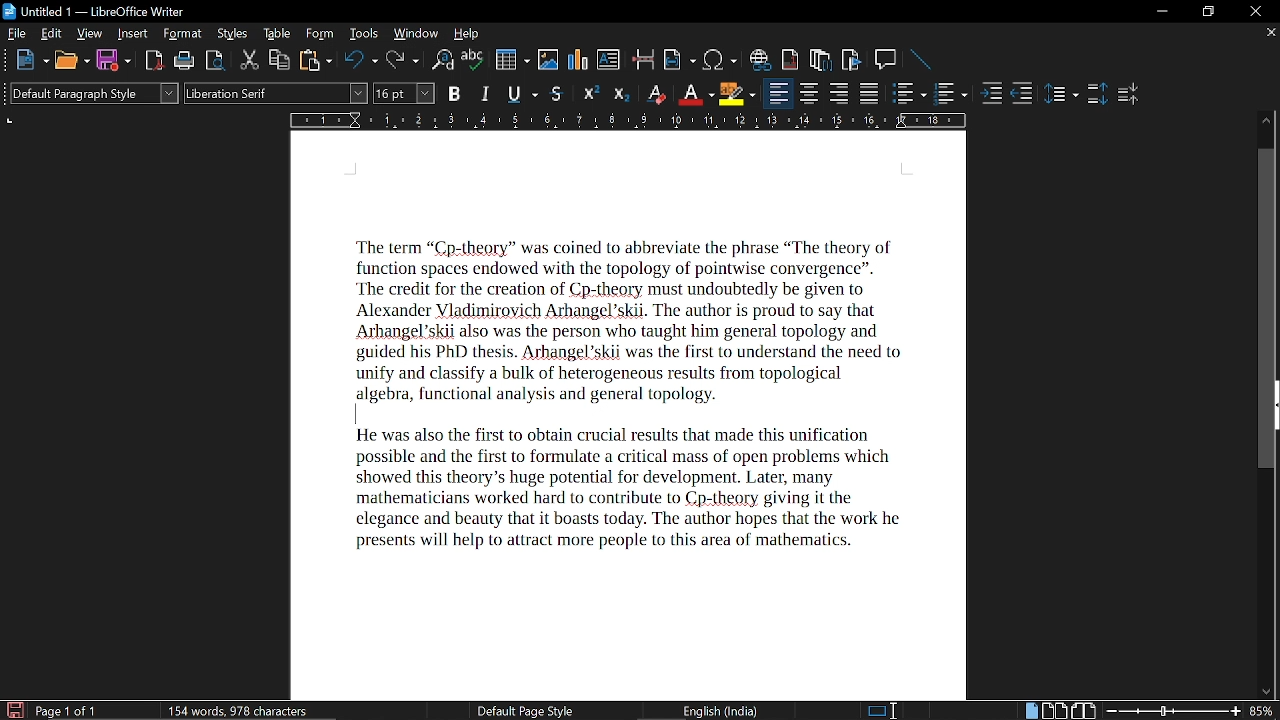  I want to click on Center, so click(810, 94).